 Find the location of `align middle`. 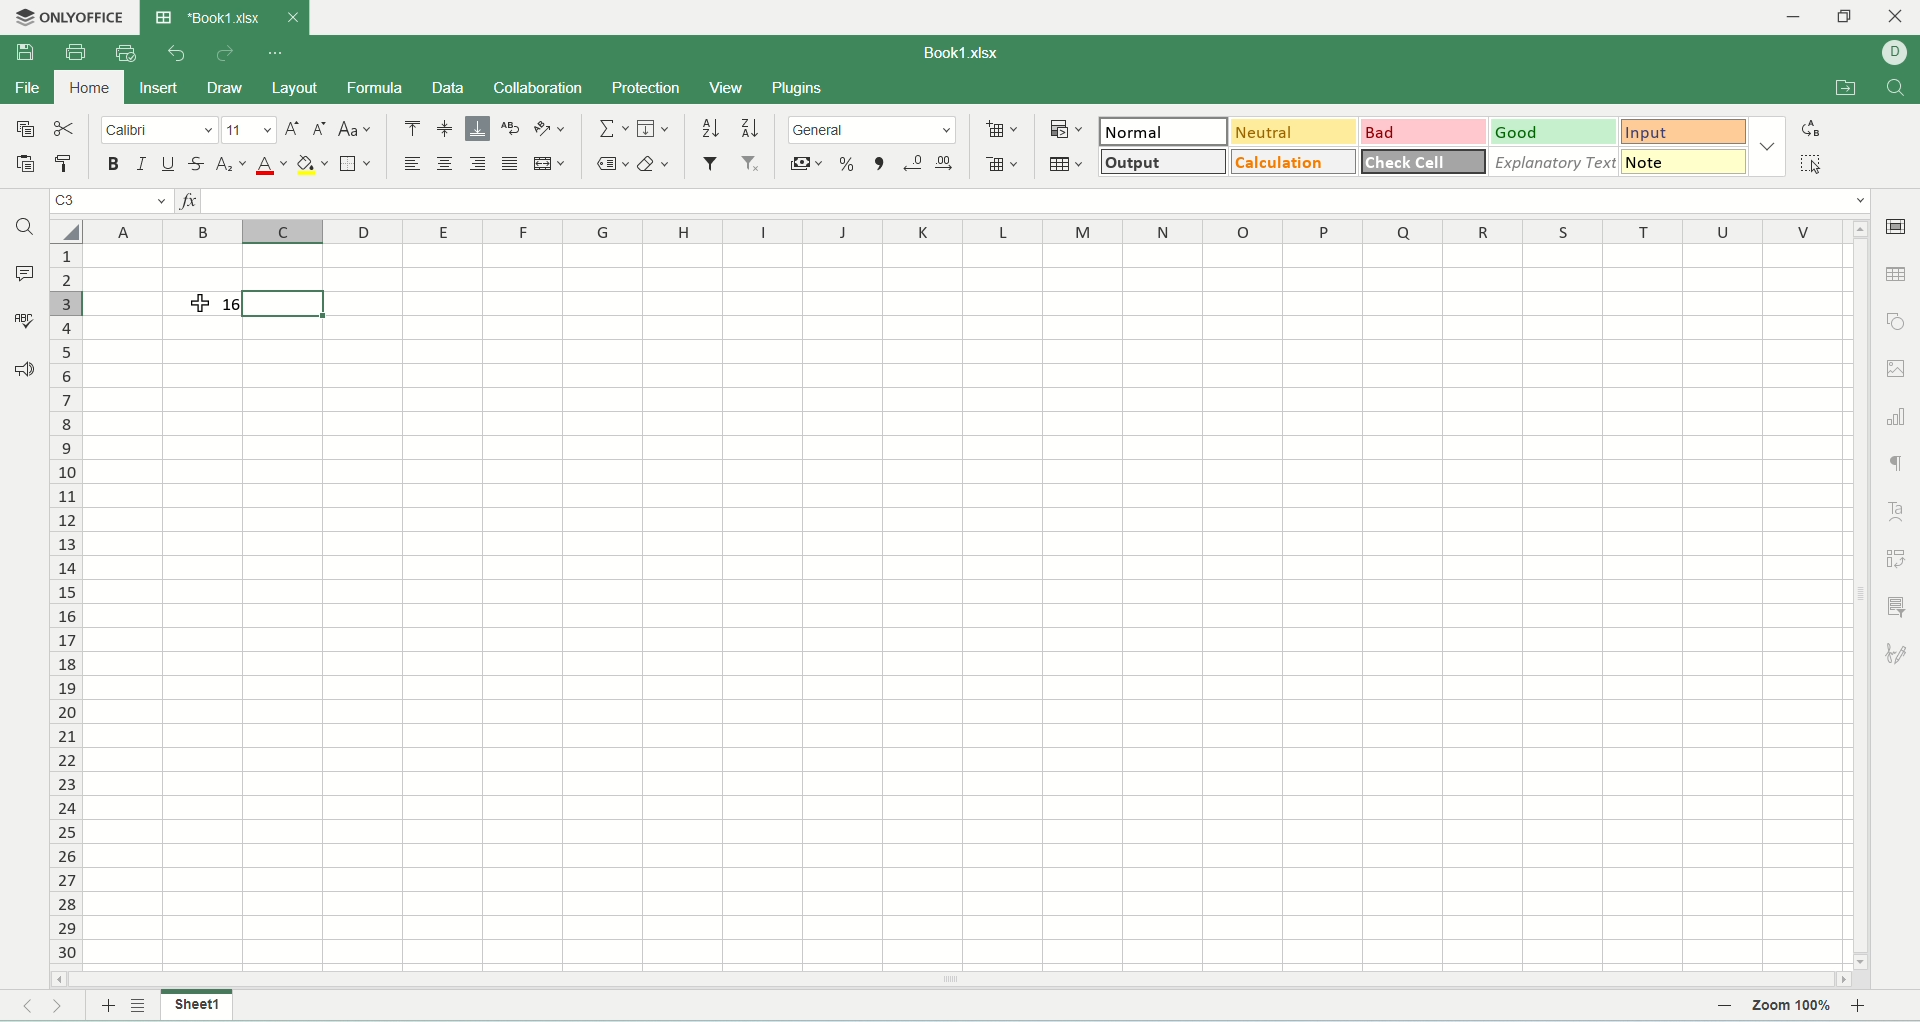

align middle is located at coordinates (445, 129).